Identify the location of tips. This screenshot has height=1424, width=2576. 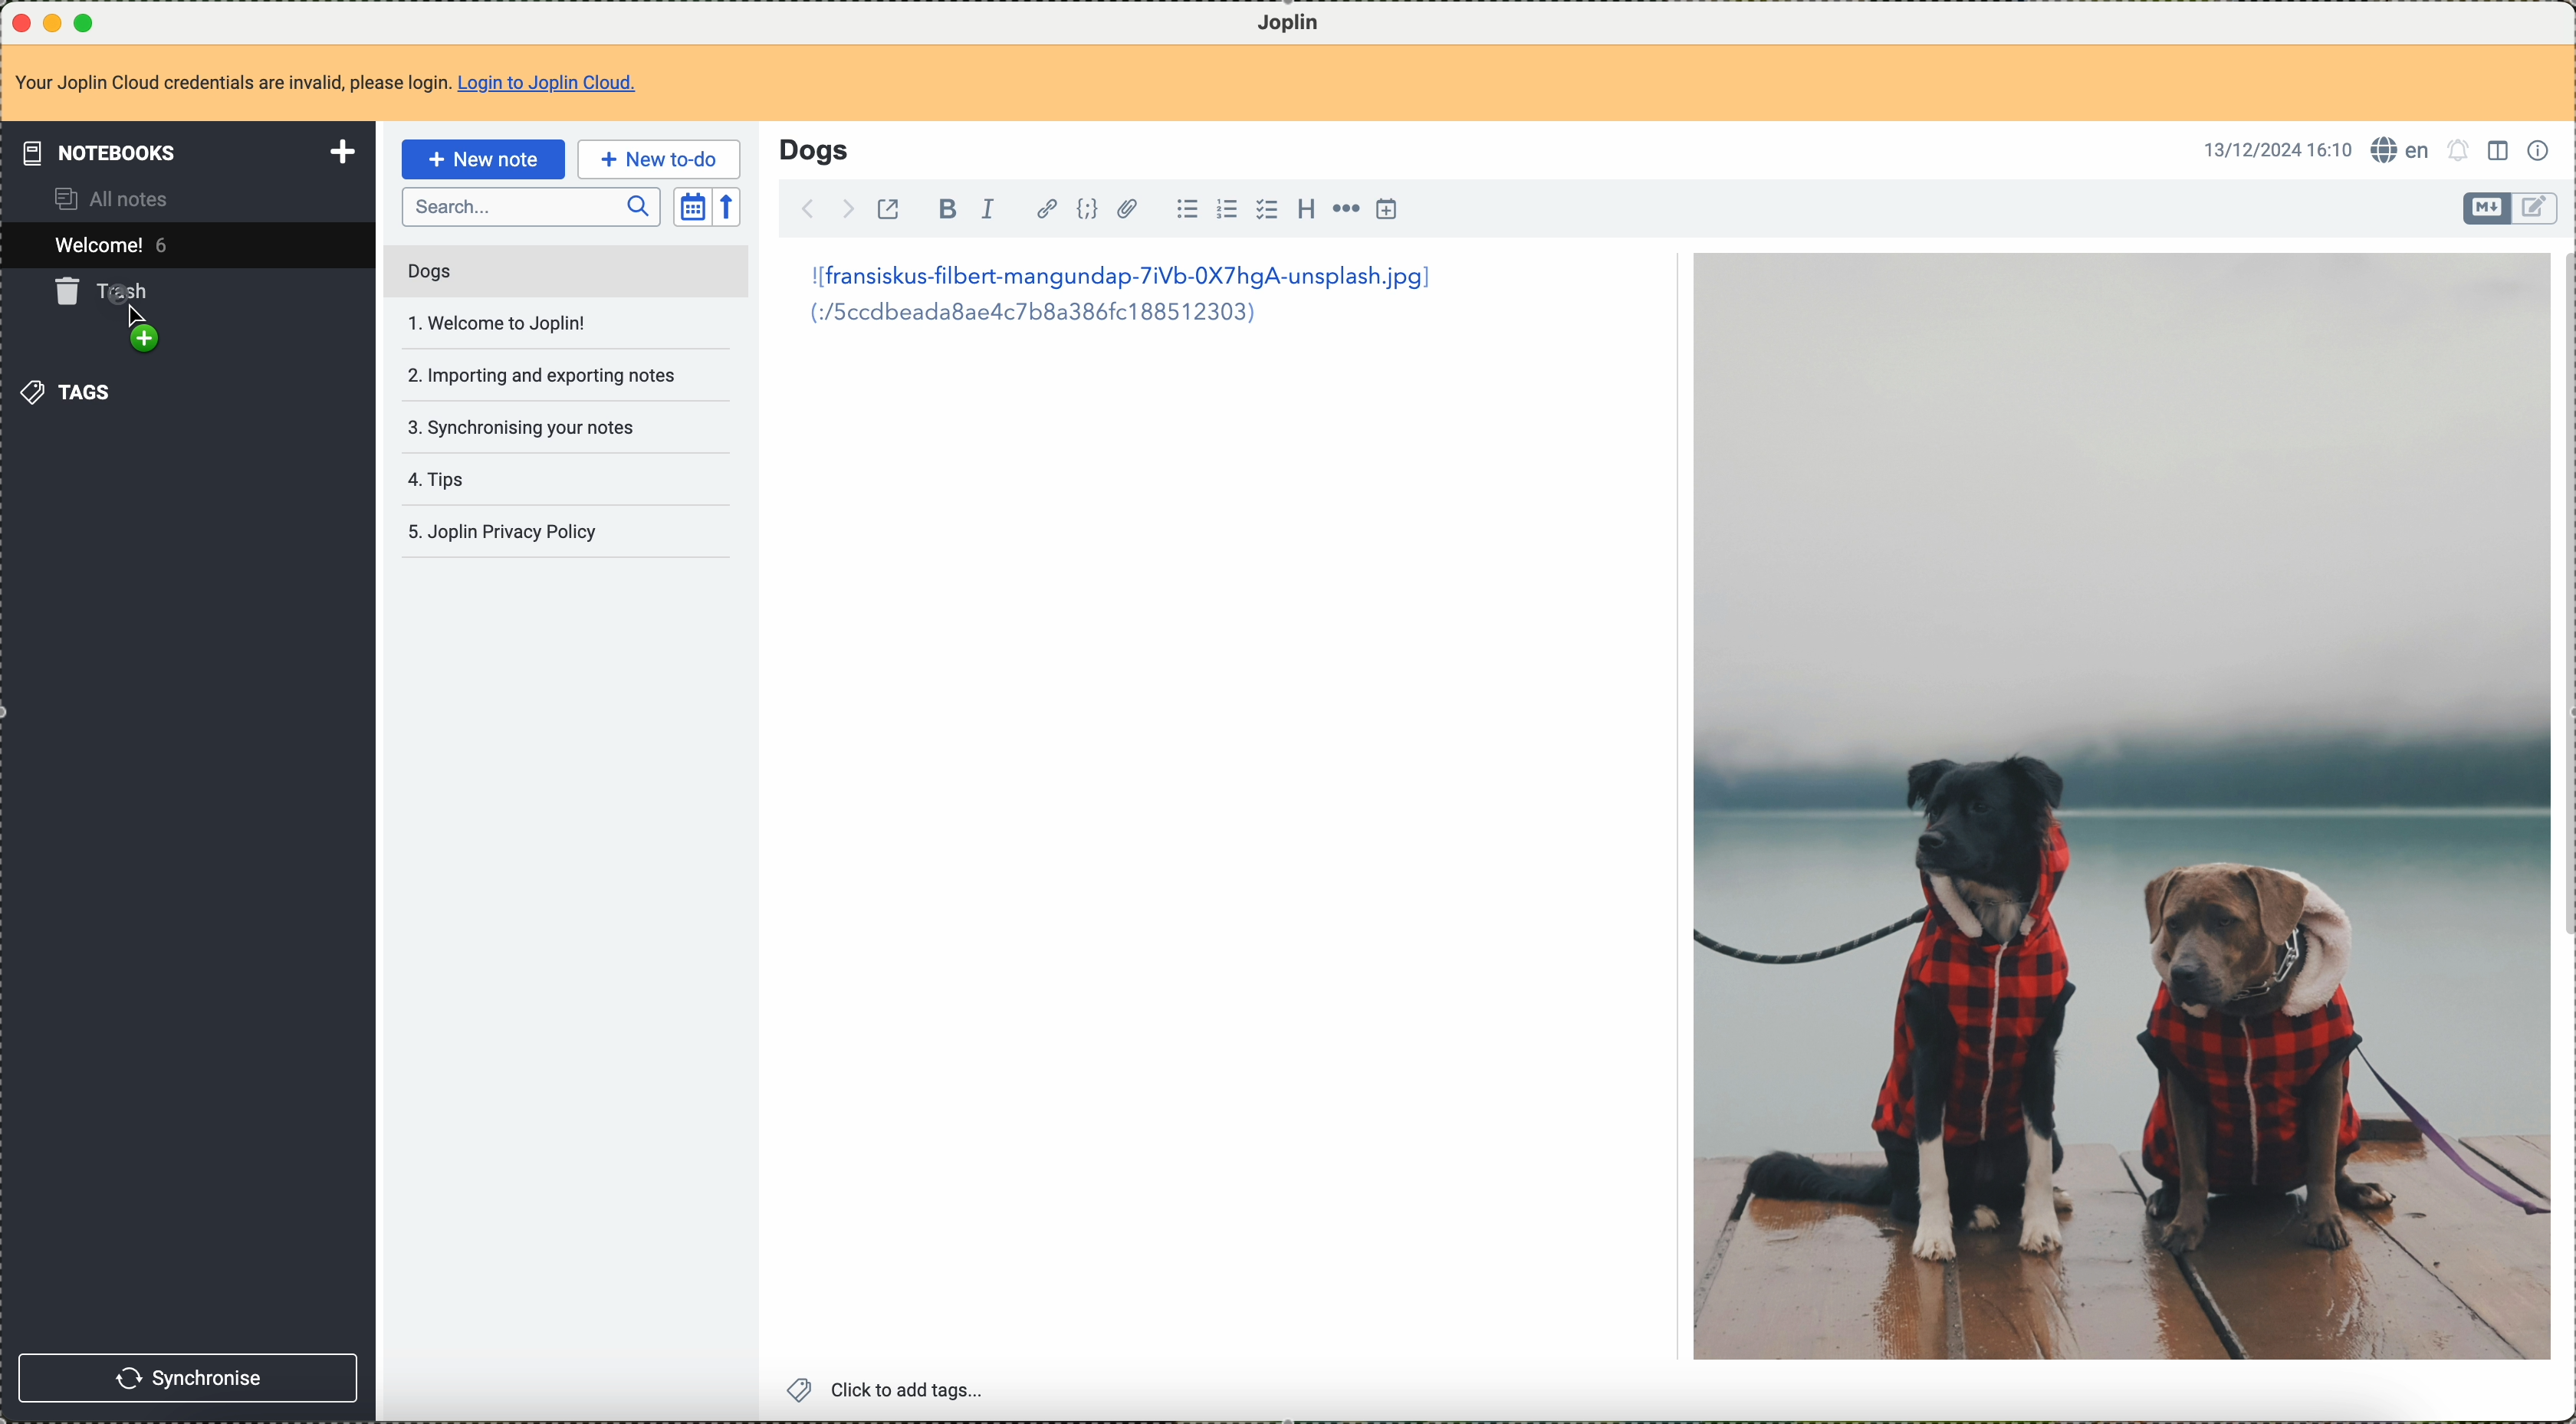
(443, 480).